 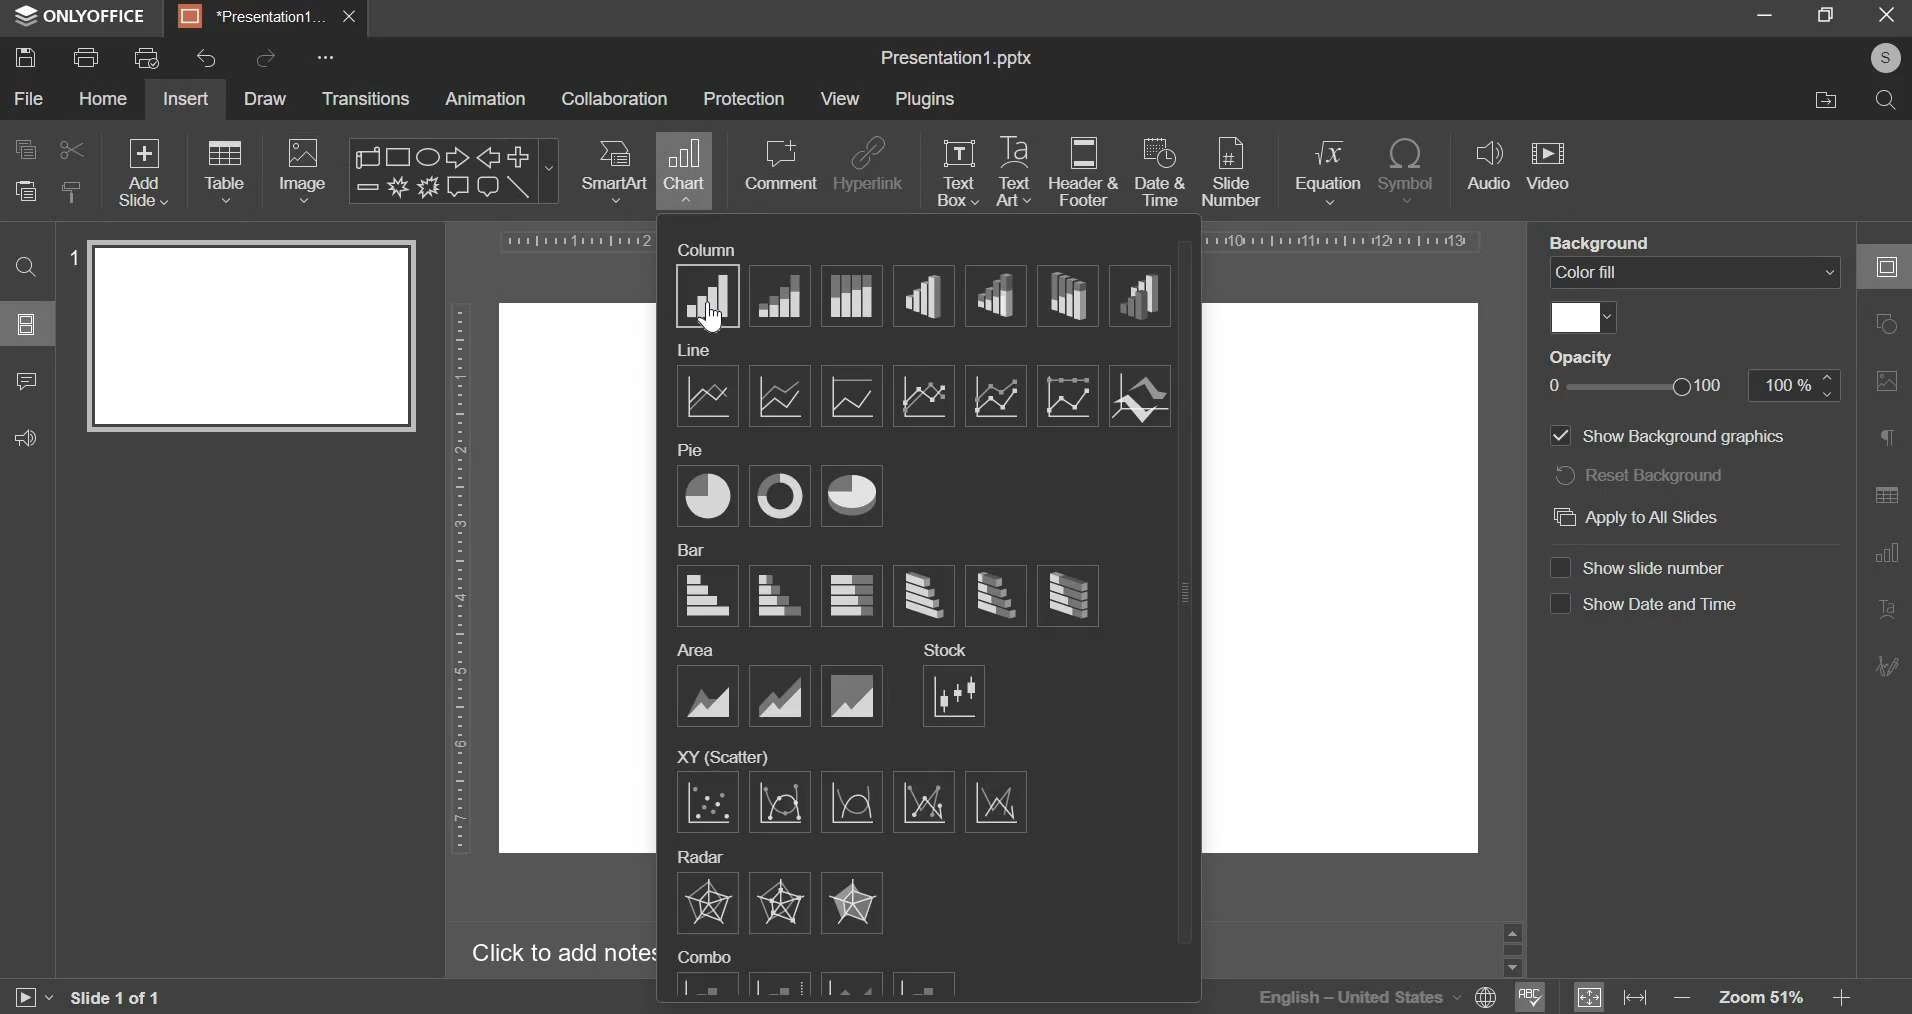 I want to click on more, so click(x=333, y=61).